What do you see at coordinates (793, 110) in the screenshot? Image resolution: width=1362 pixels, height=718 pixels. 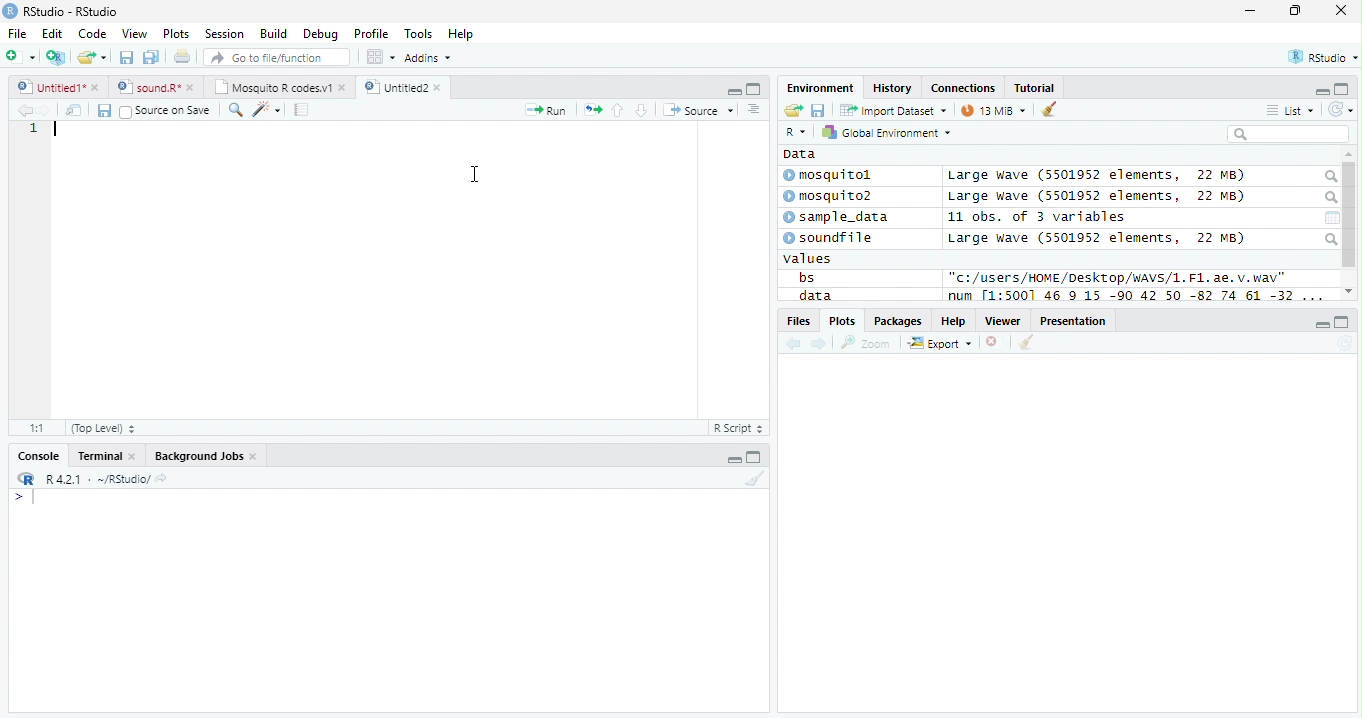 I see `Folder` at bounding box center [793, 110].